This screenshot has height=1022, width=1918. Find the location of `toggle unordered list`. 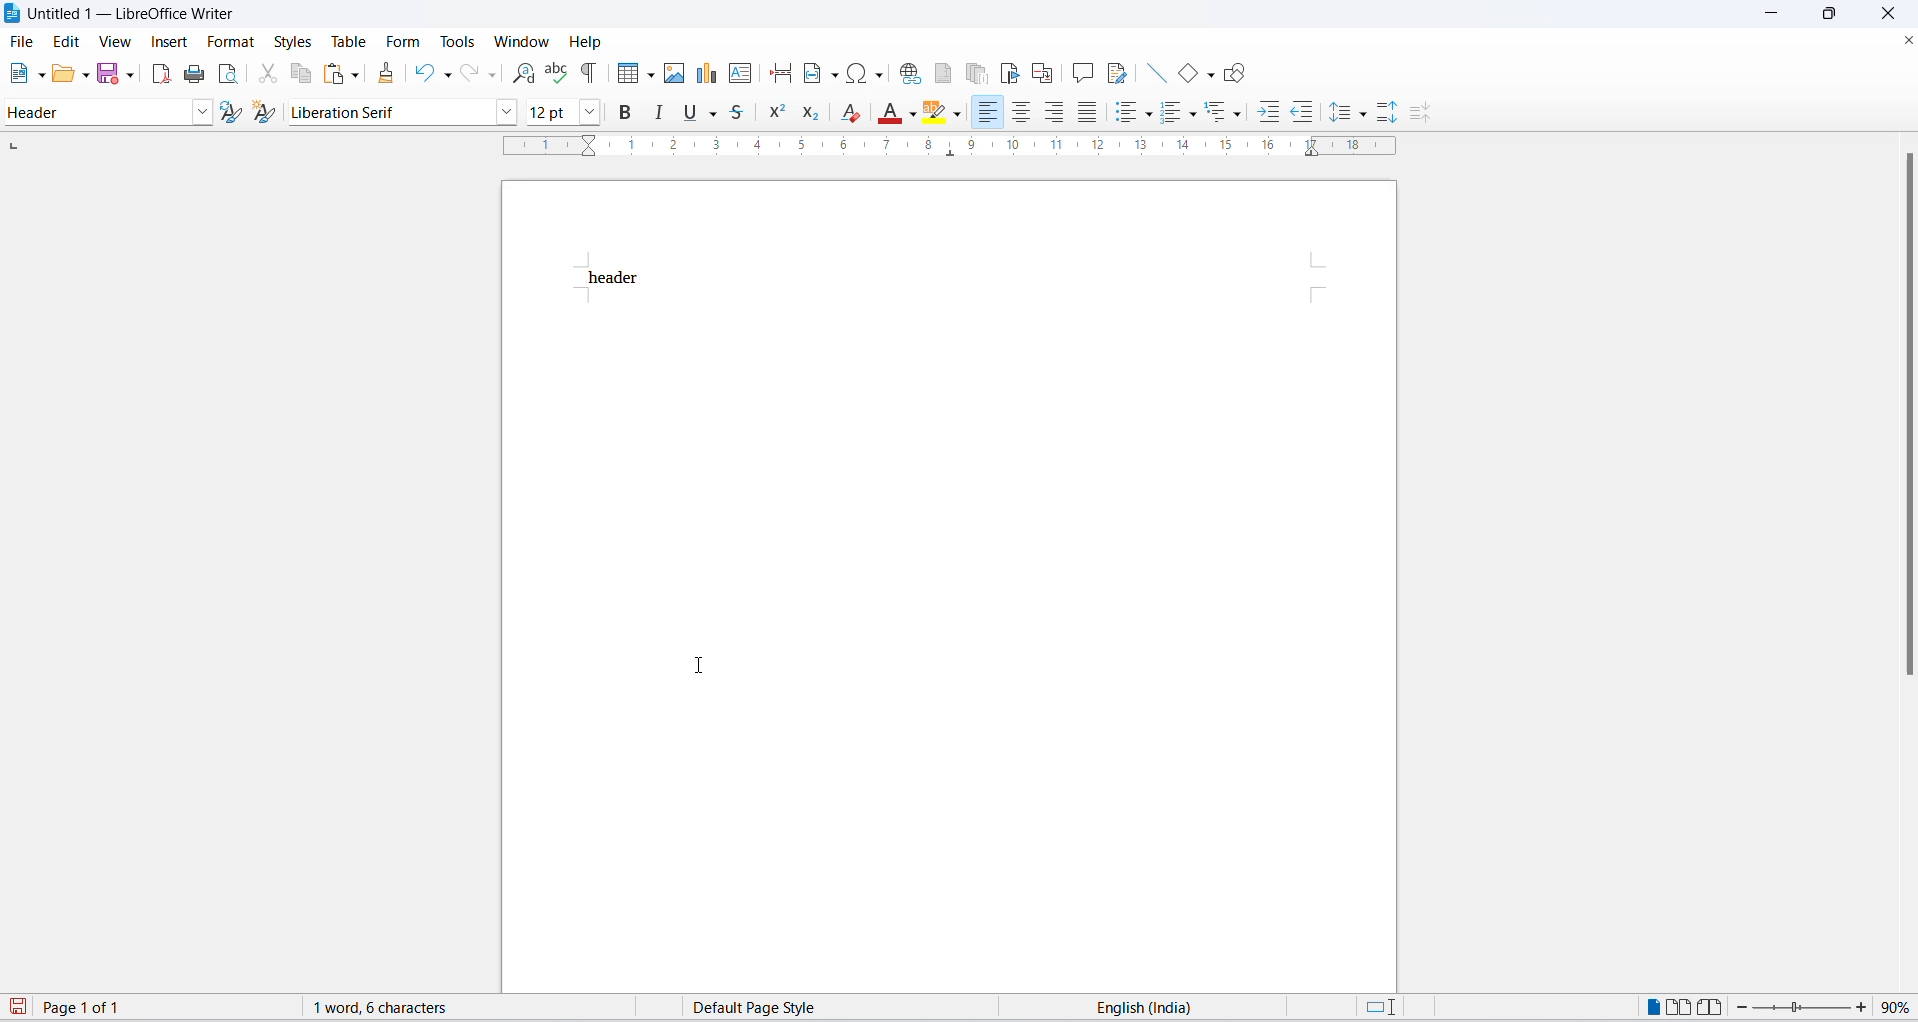

toggle unordered list is located at coordinates (1149, 115).